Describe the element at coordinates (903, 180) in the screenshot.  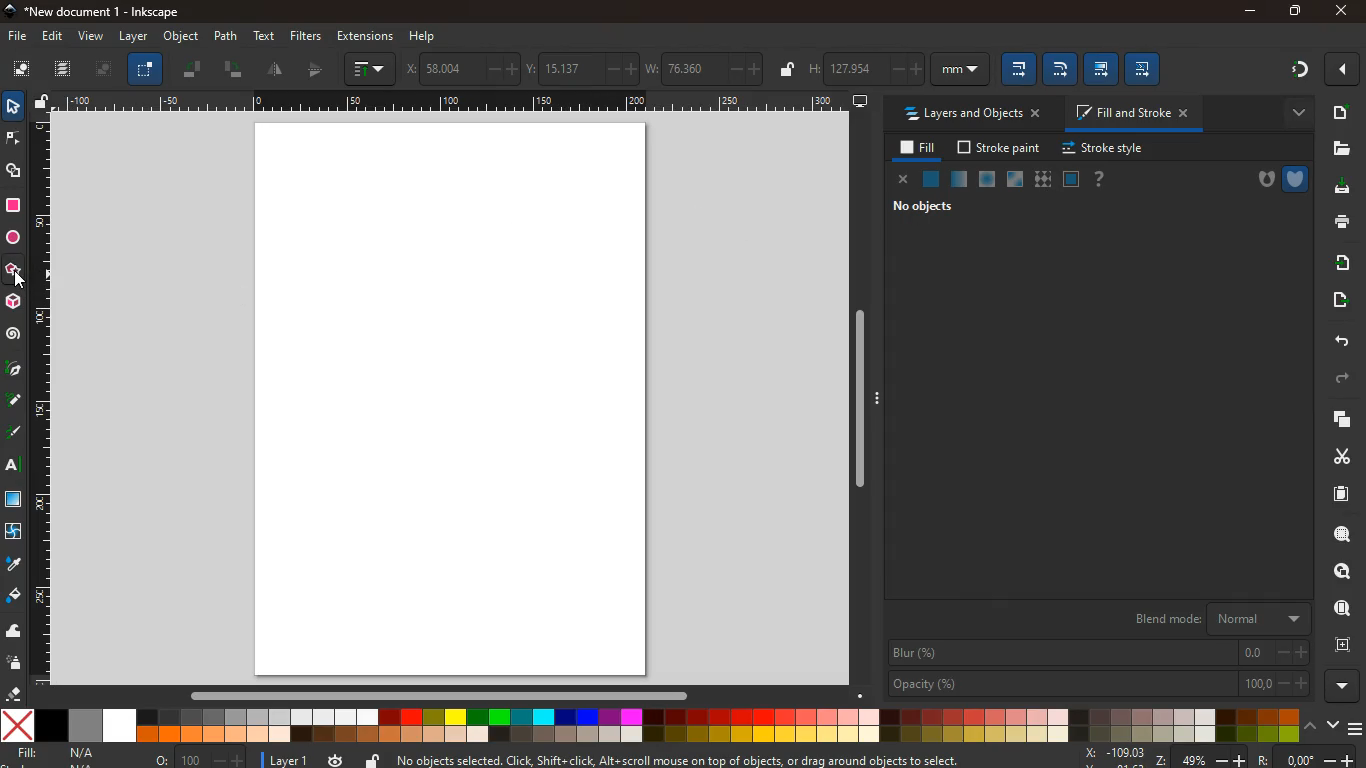
I see `close` at that location.